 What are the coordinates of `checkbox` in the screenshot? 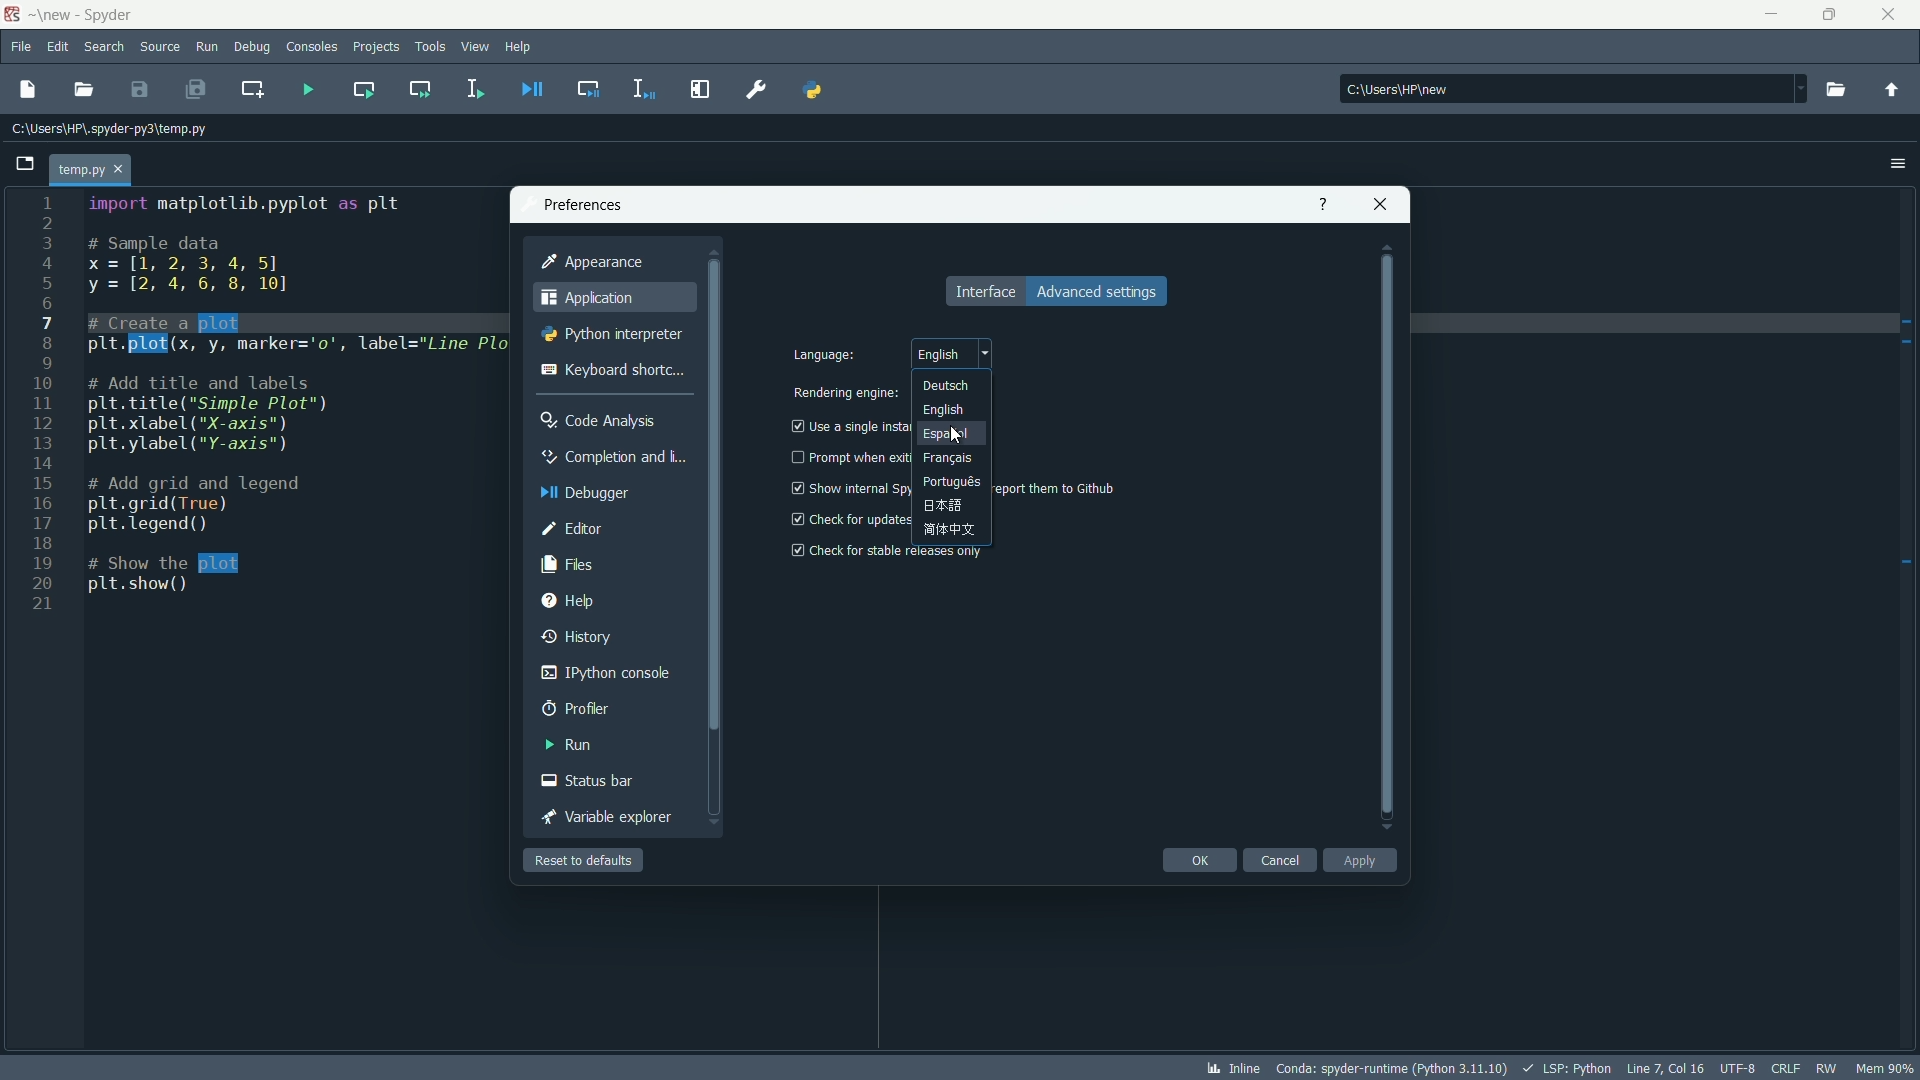 It's located at (793, 551).